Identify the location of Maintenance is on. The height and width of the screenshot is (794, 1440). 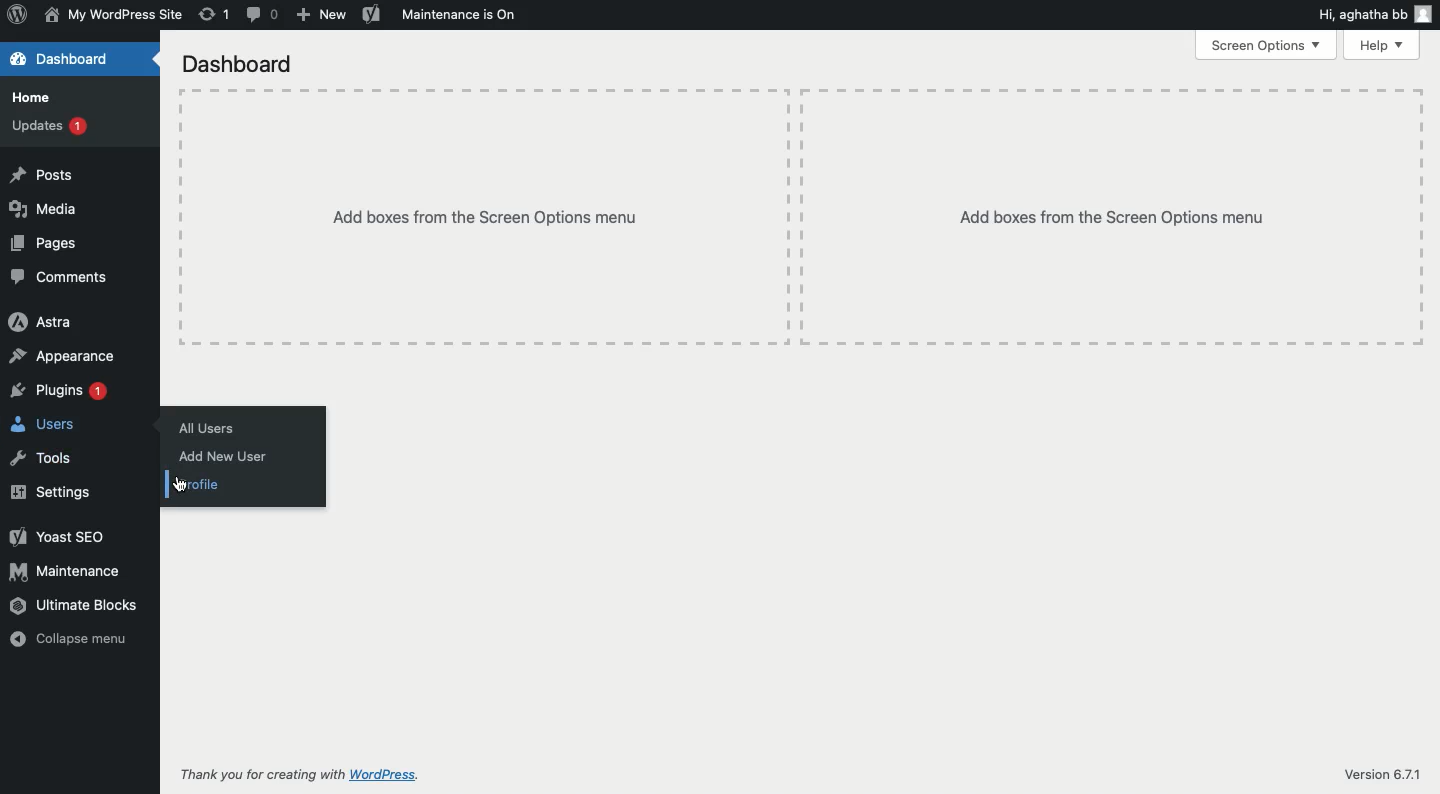
(460, 13).